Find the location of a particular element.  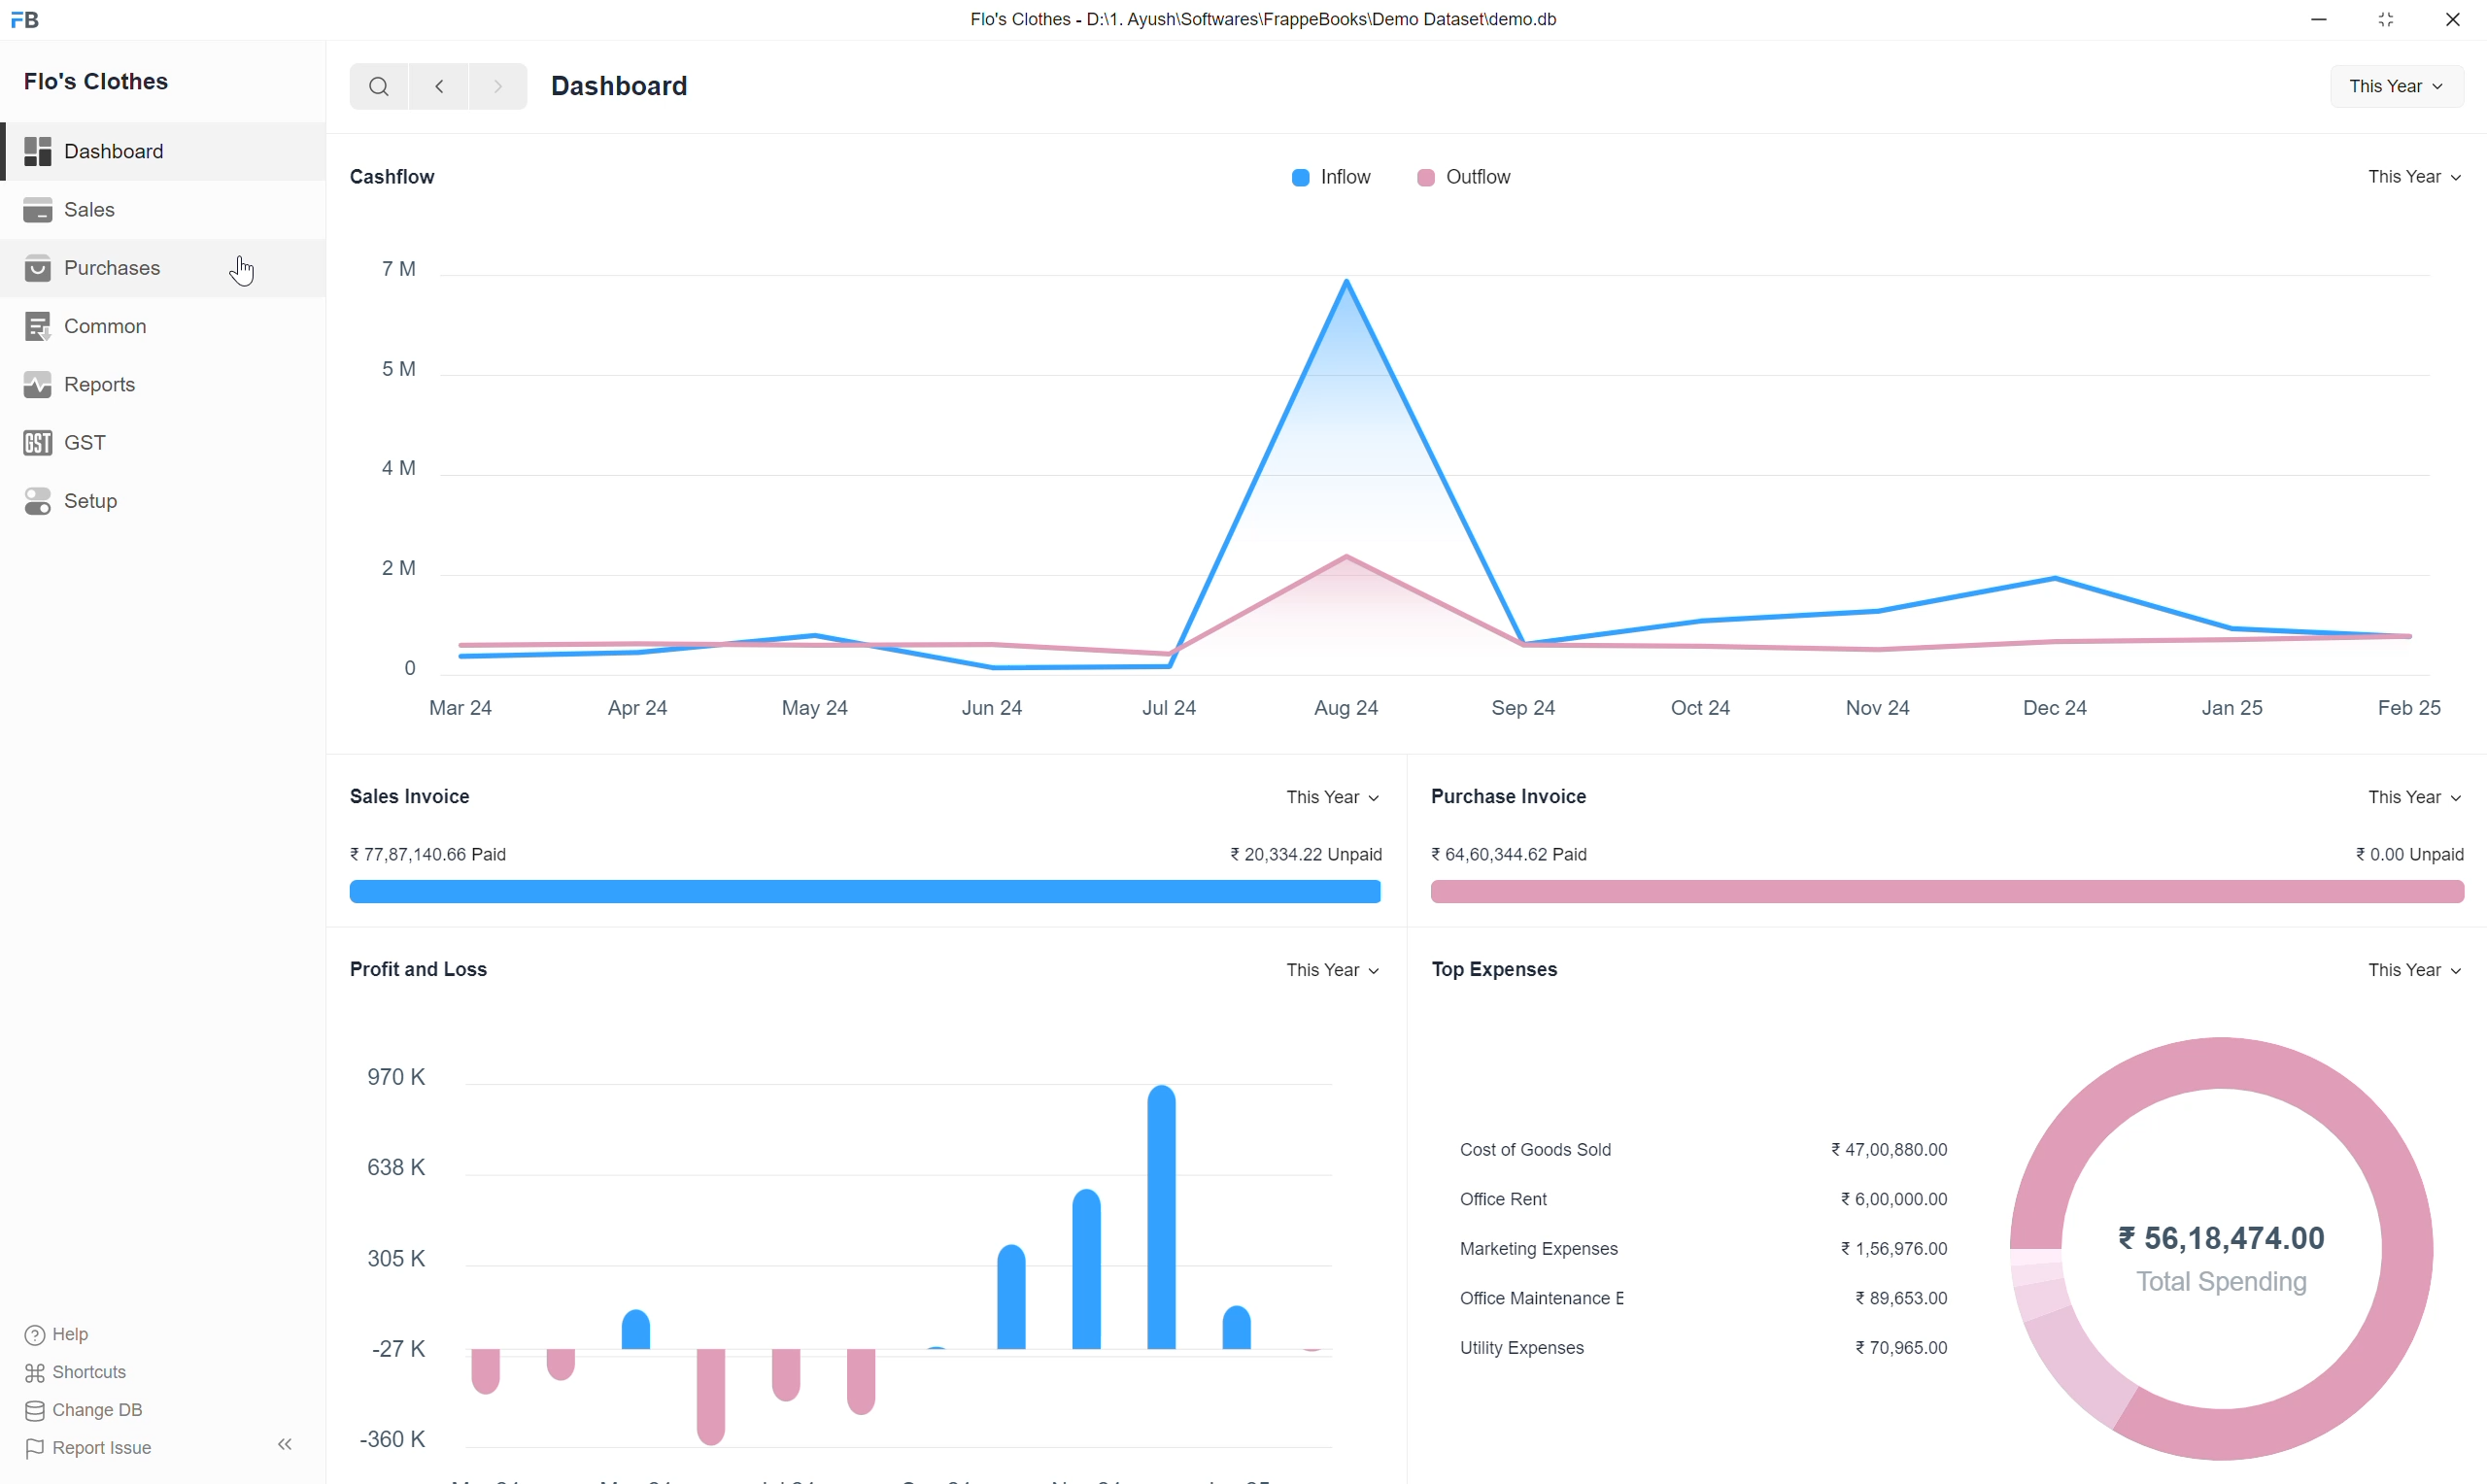

Oct 24 is located at coordinates (1704, 707).